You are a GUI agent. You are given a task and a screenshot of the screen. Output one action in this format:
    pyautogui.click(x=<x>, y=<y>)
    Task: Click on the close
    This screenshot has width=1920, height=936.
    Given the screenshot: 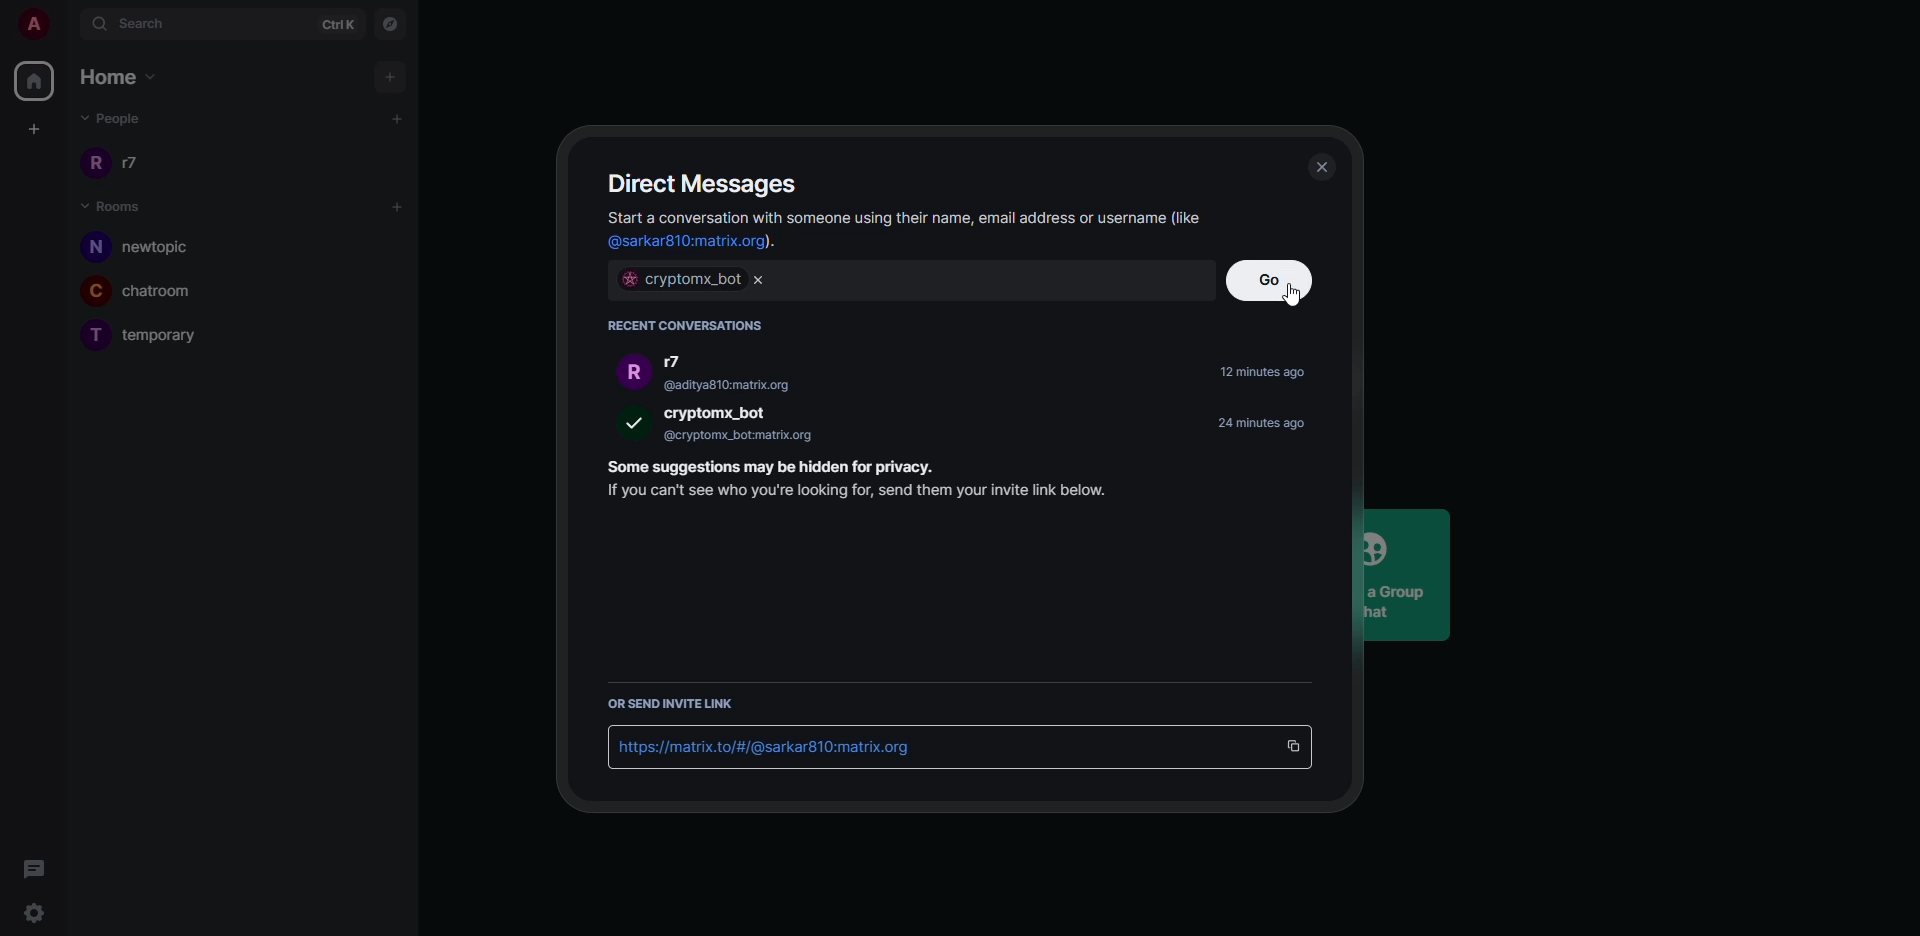 What is the action you would take?
    pyautogui.click(x=1321, y=166)
    